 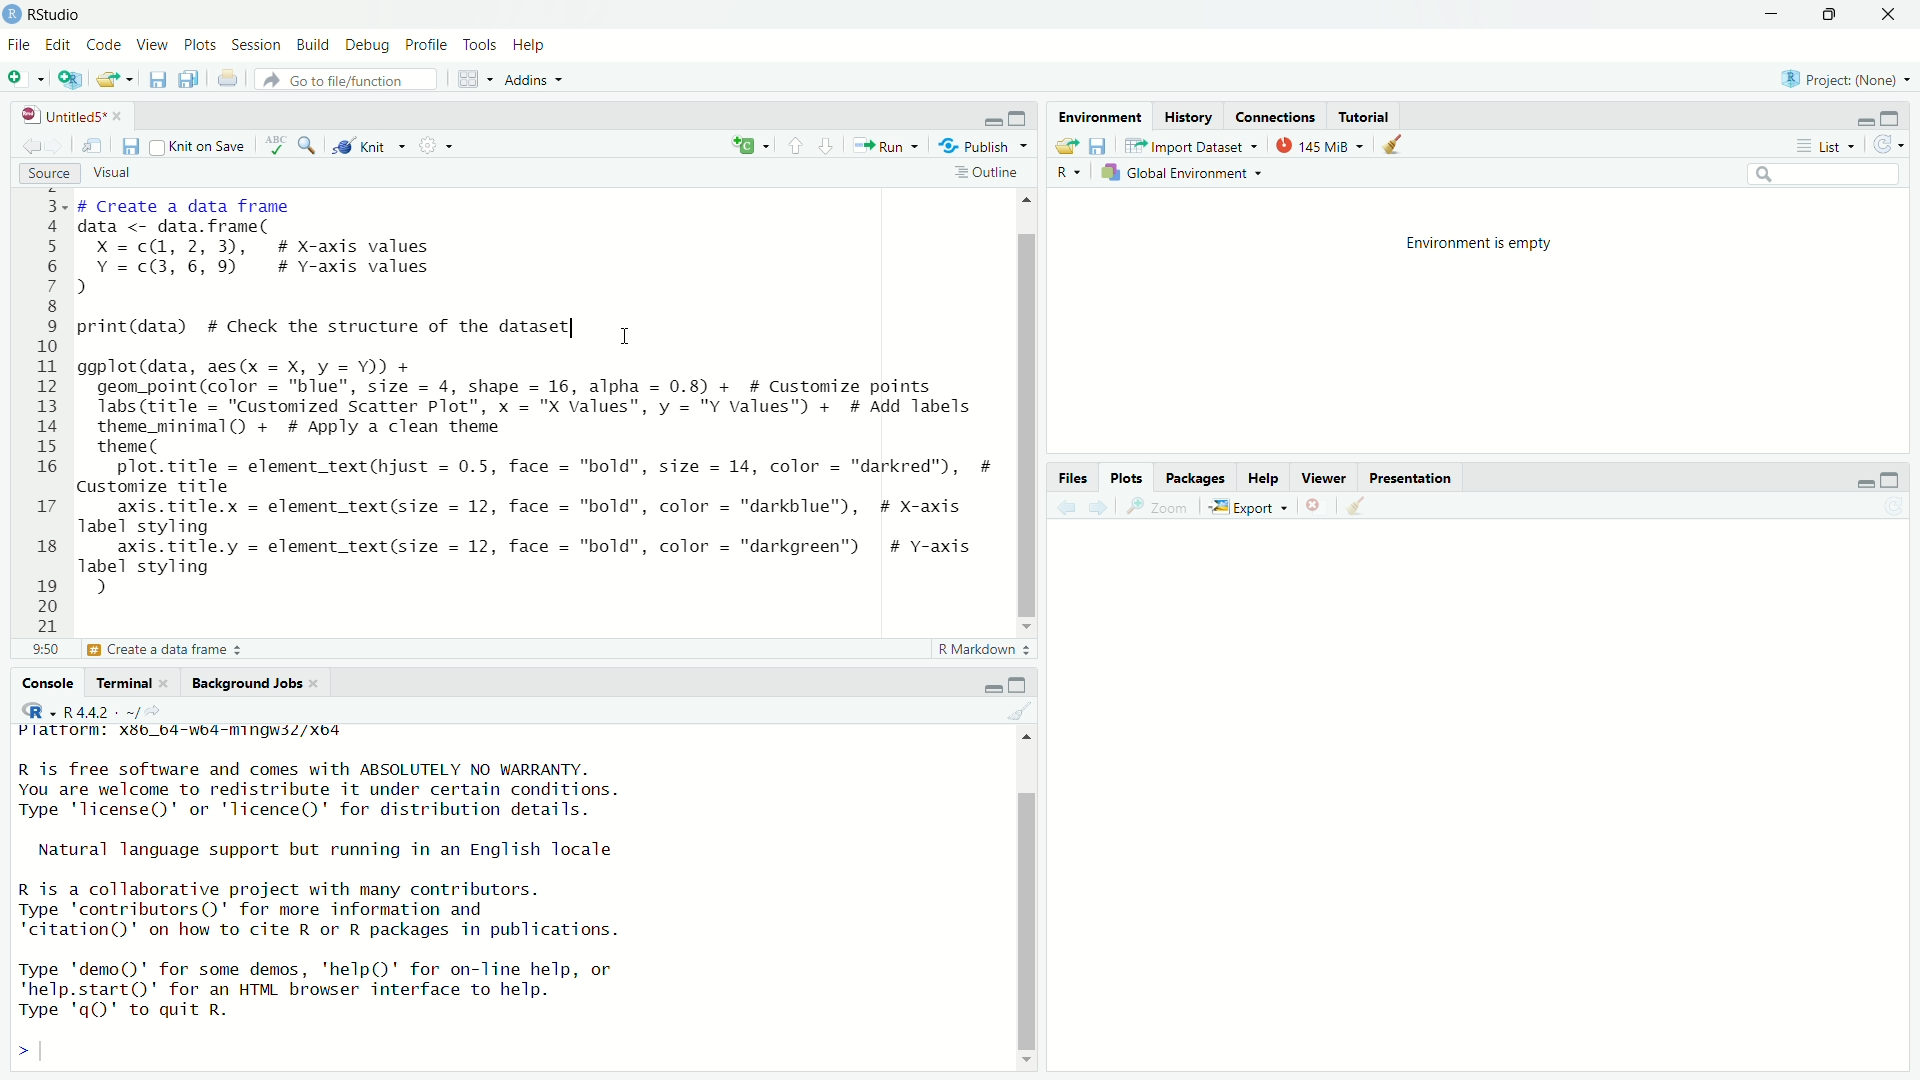 What do you see at coordinates (884, 146) in the screenshot?
I see `Run` at bounding box center [884, 146].